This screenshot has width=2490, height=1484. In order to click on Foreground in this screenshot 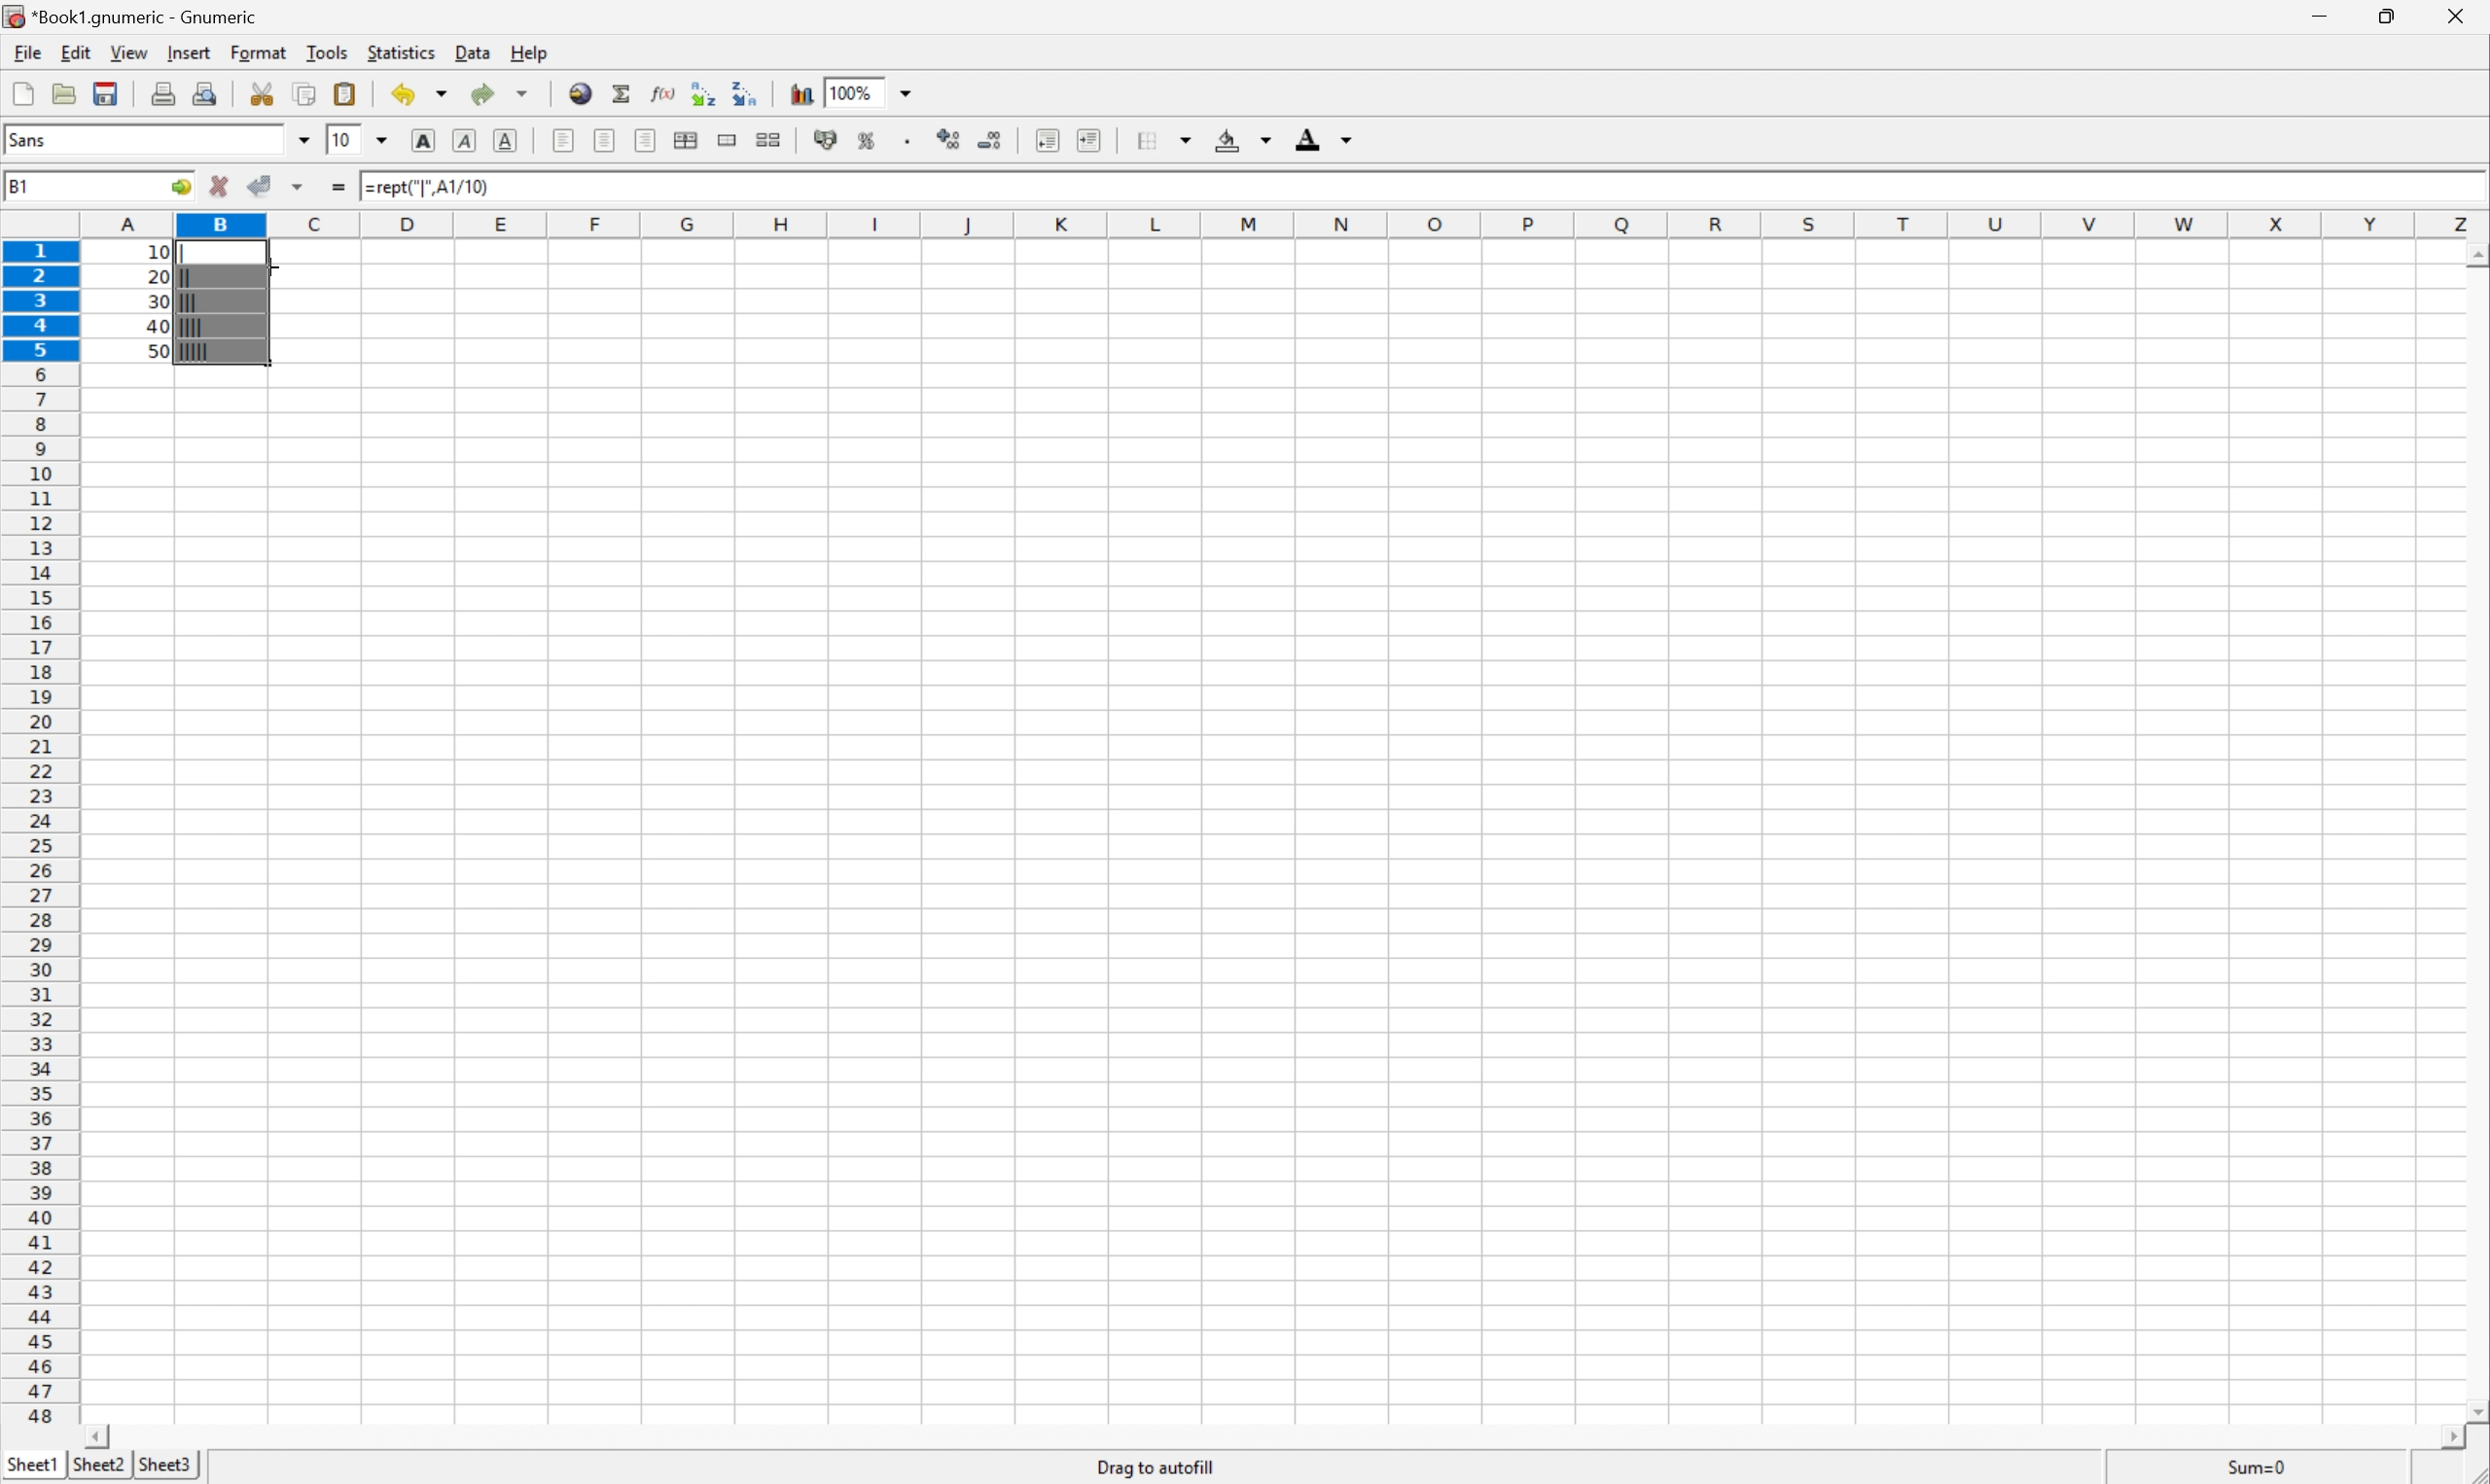, I will do `click(1325, 137)`.